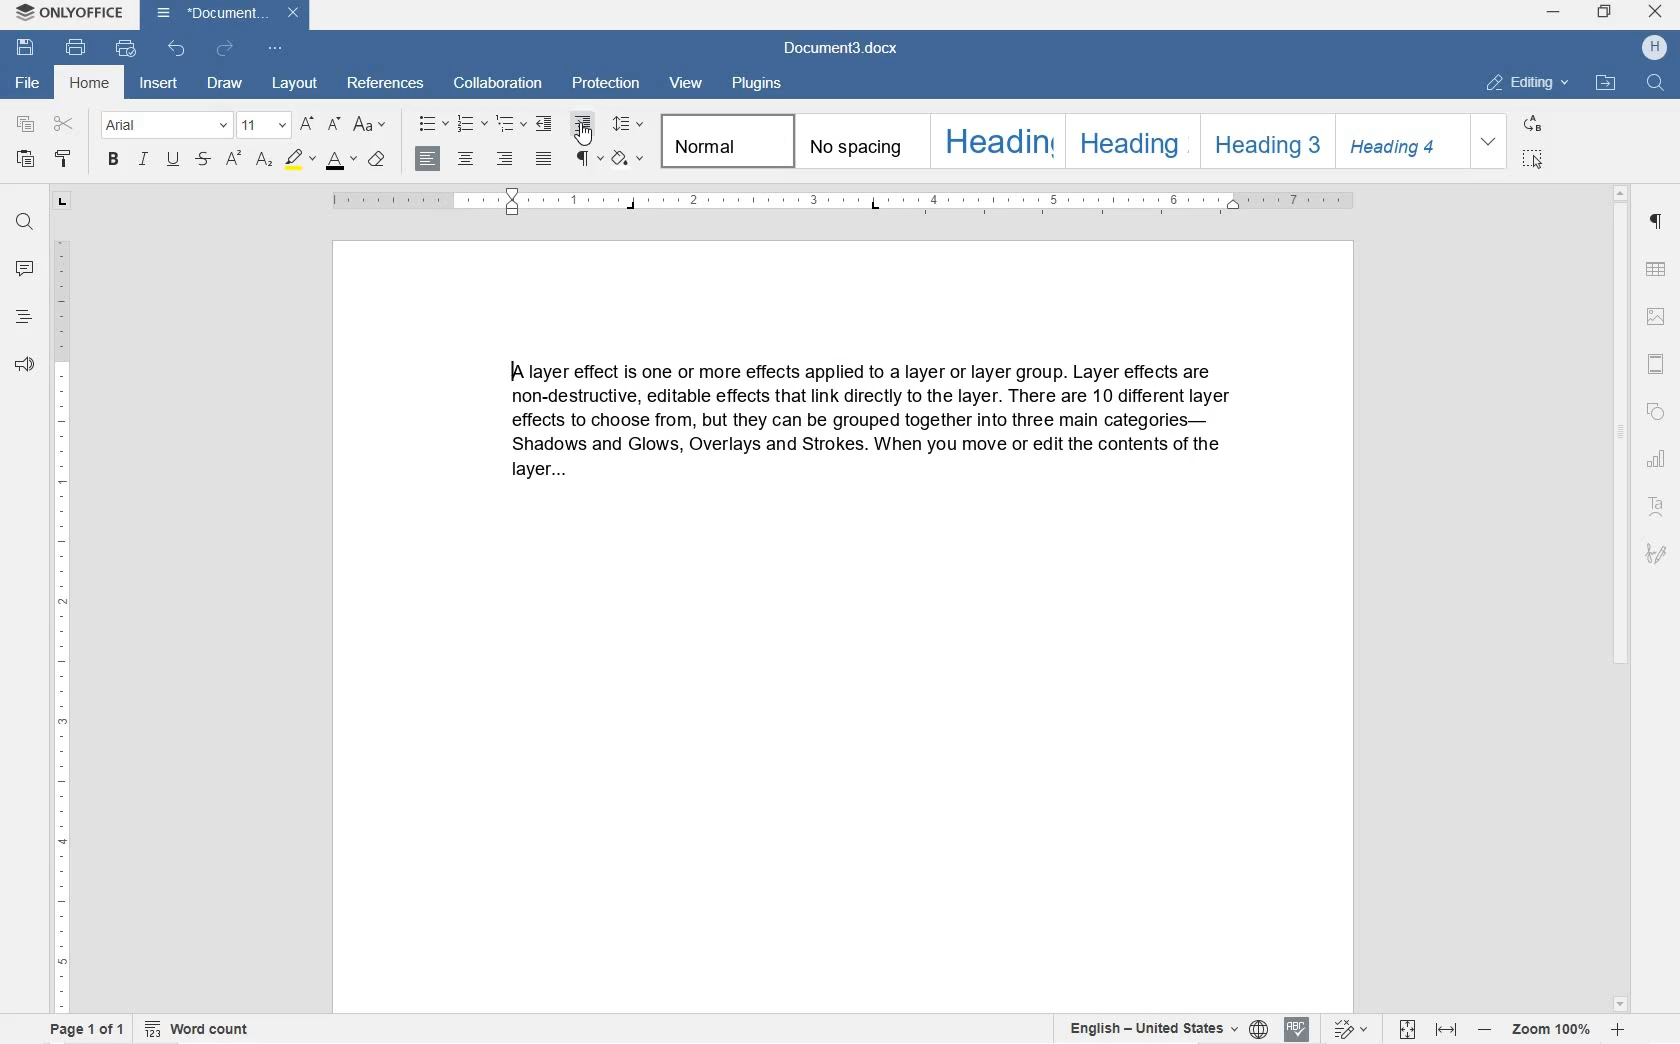  Describe the element at coordinates (1530, 121) in the screenshot. I see `REPLACE` at that location.